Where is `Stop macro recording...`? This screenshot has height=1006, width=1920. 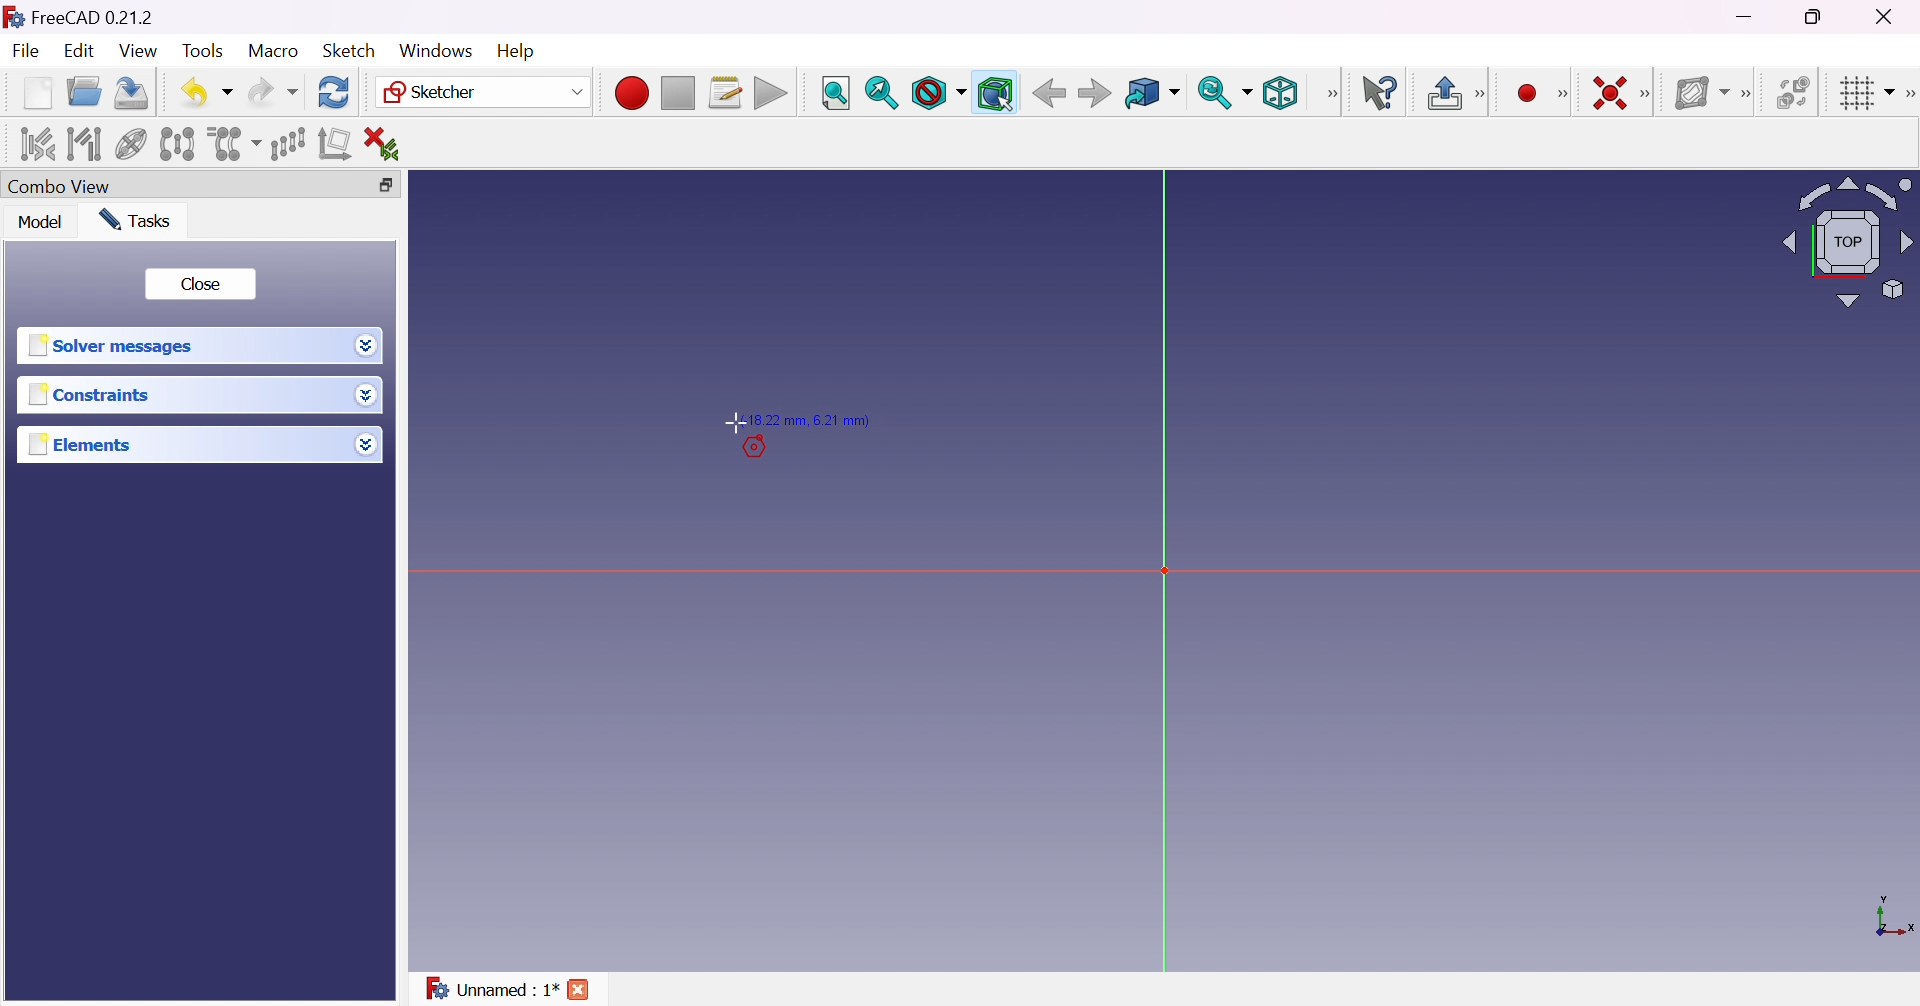
Stop macro recording... is located at coordinates (679, 94).